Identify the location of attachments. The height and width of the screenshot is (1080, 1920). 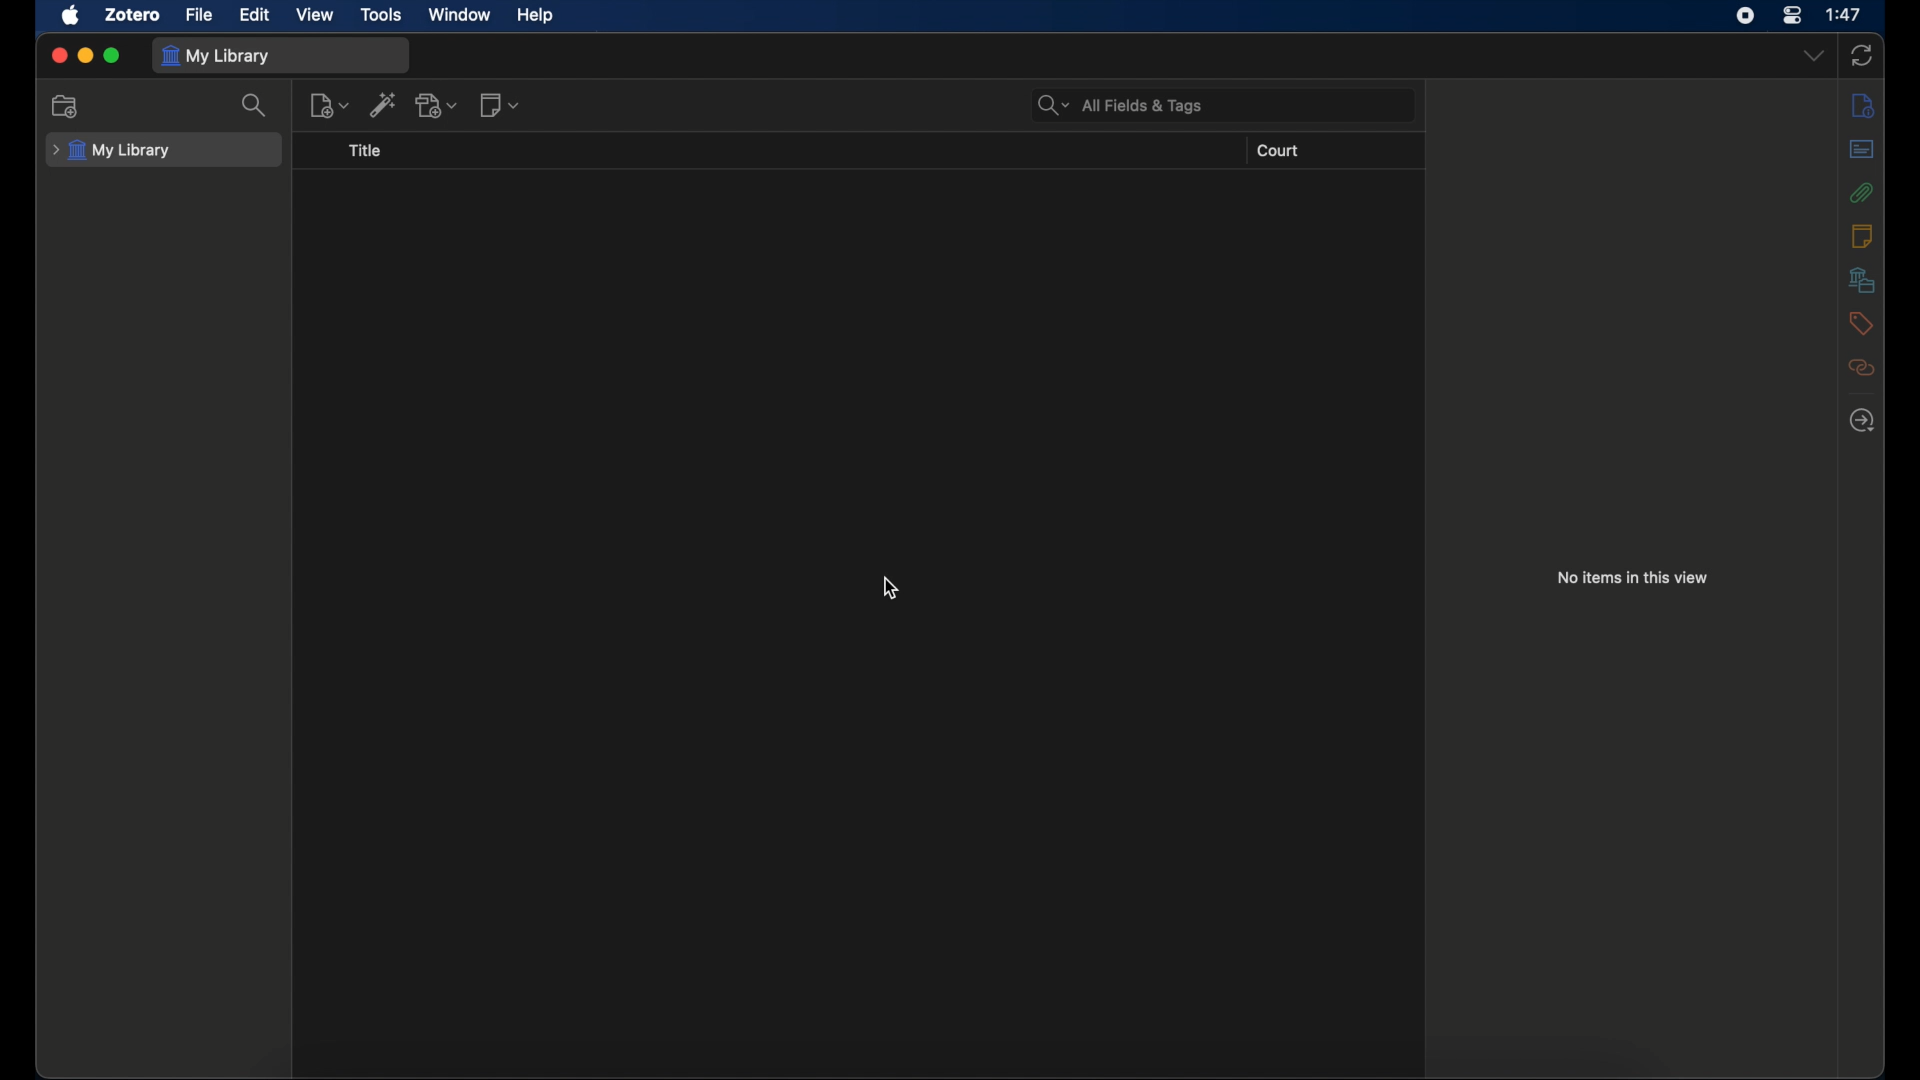
(1862, 192).